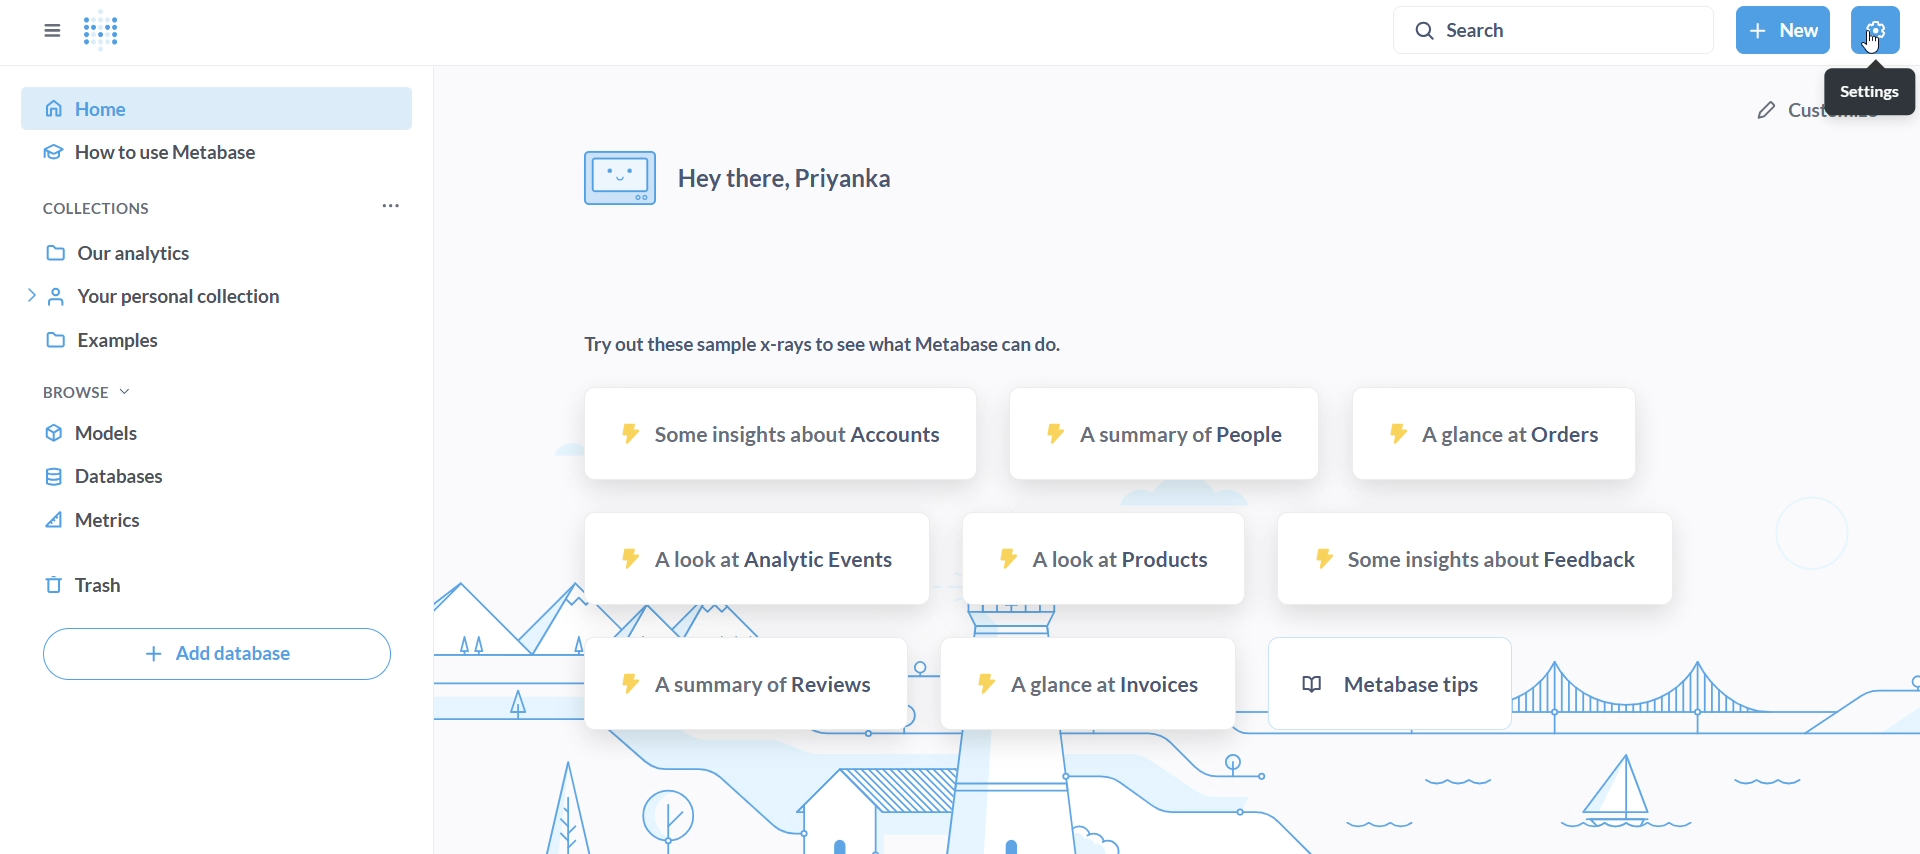  What do you see at coordinates (224, 106) in the screenshot?
I see `home ` at bounding box center [224, 106].